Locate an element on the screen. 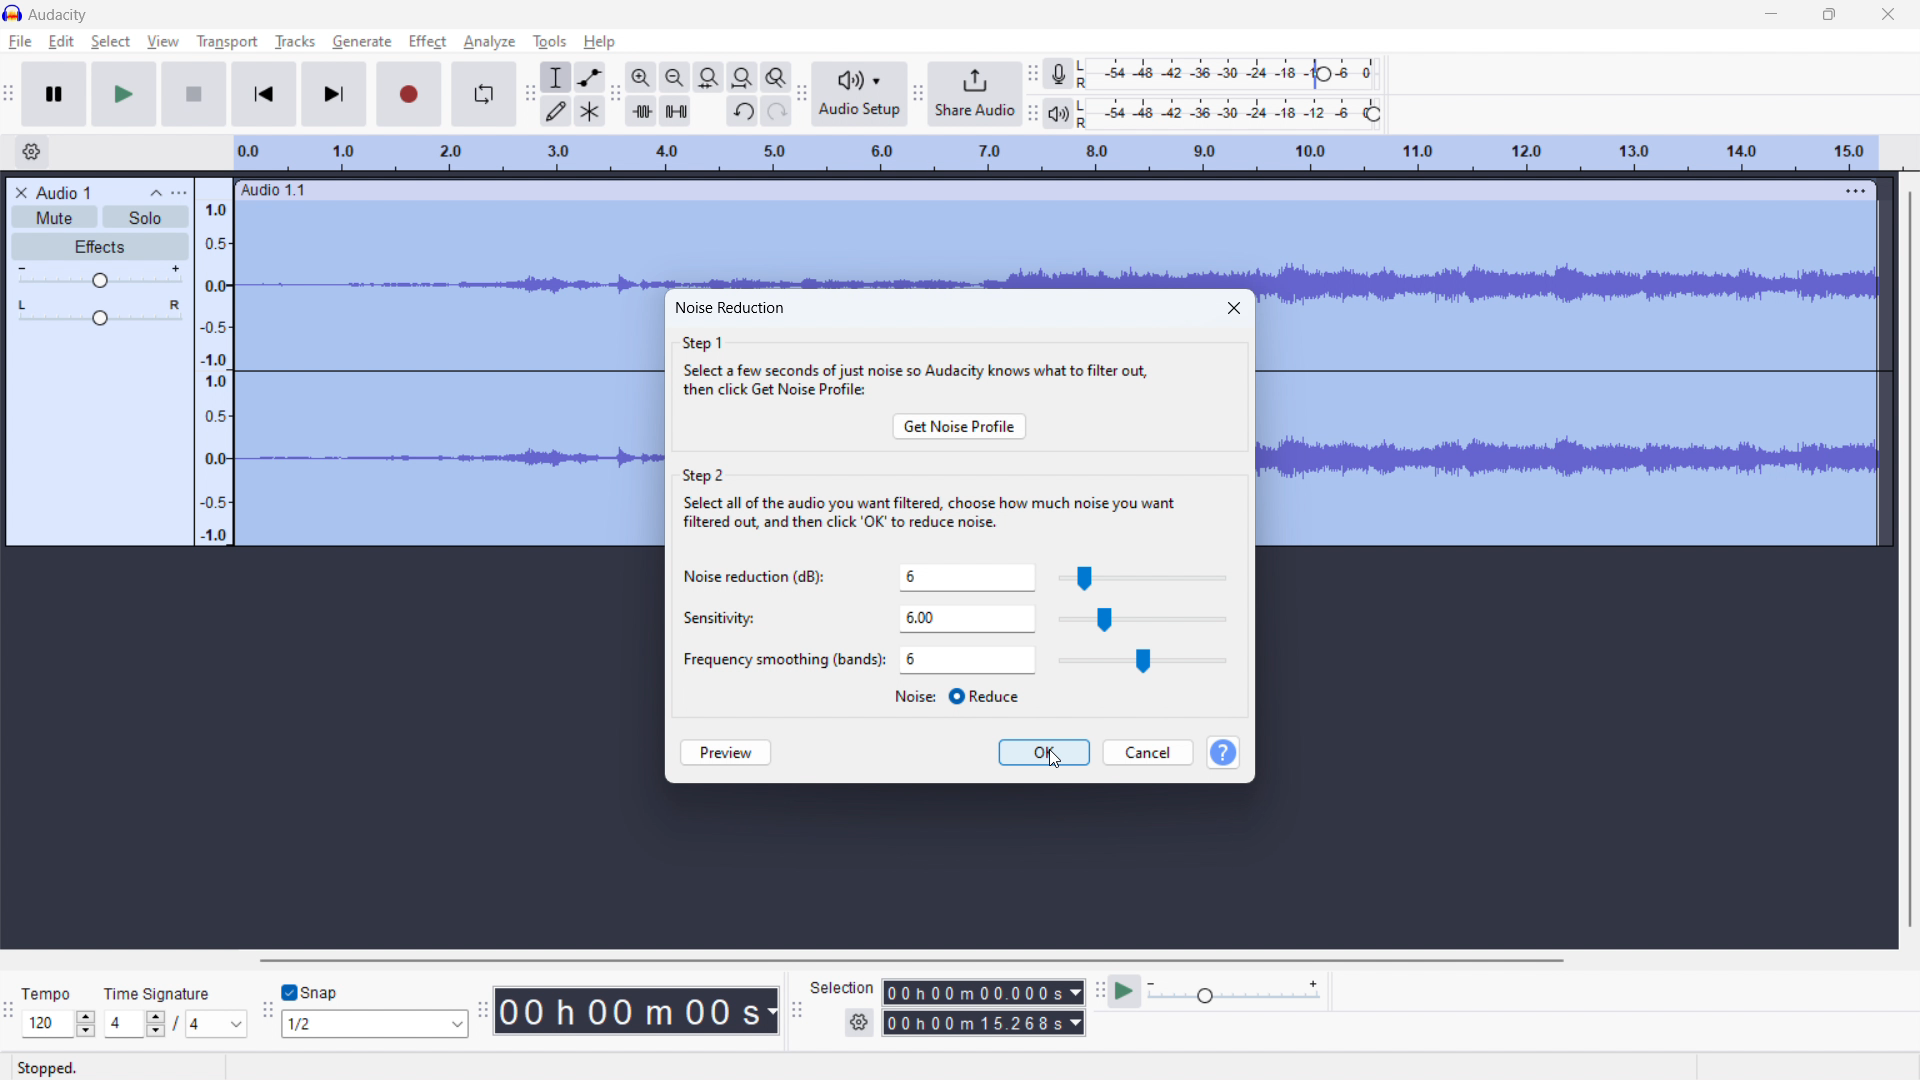  hold to move is located at coordinates (1034, 189).